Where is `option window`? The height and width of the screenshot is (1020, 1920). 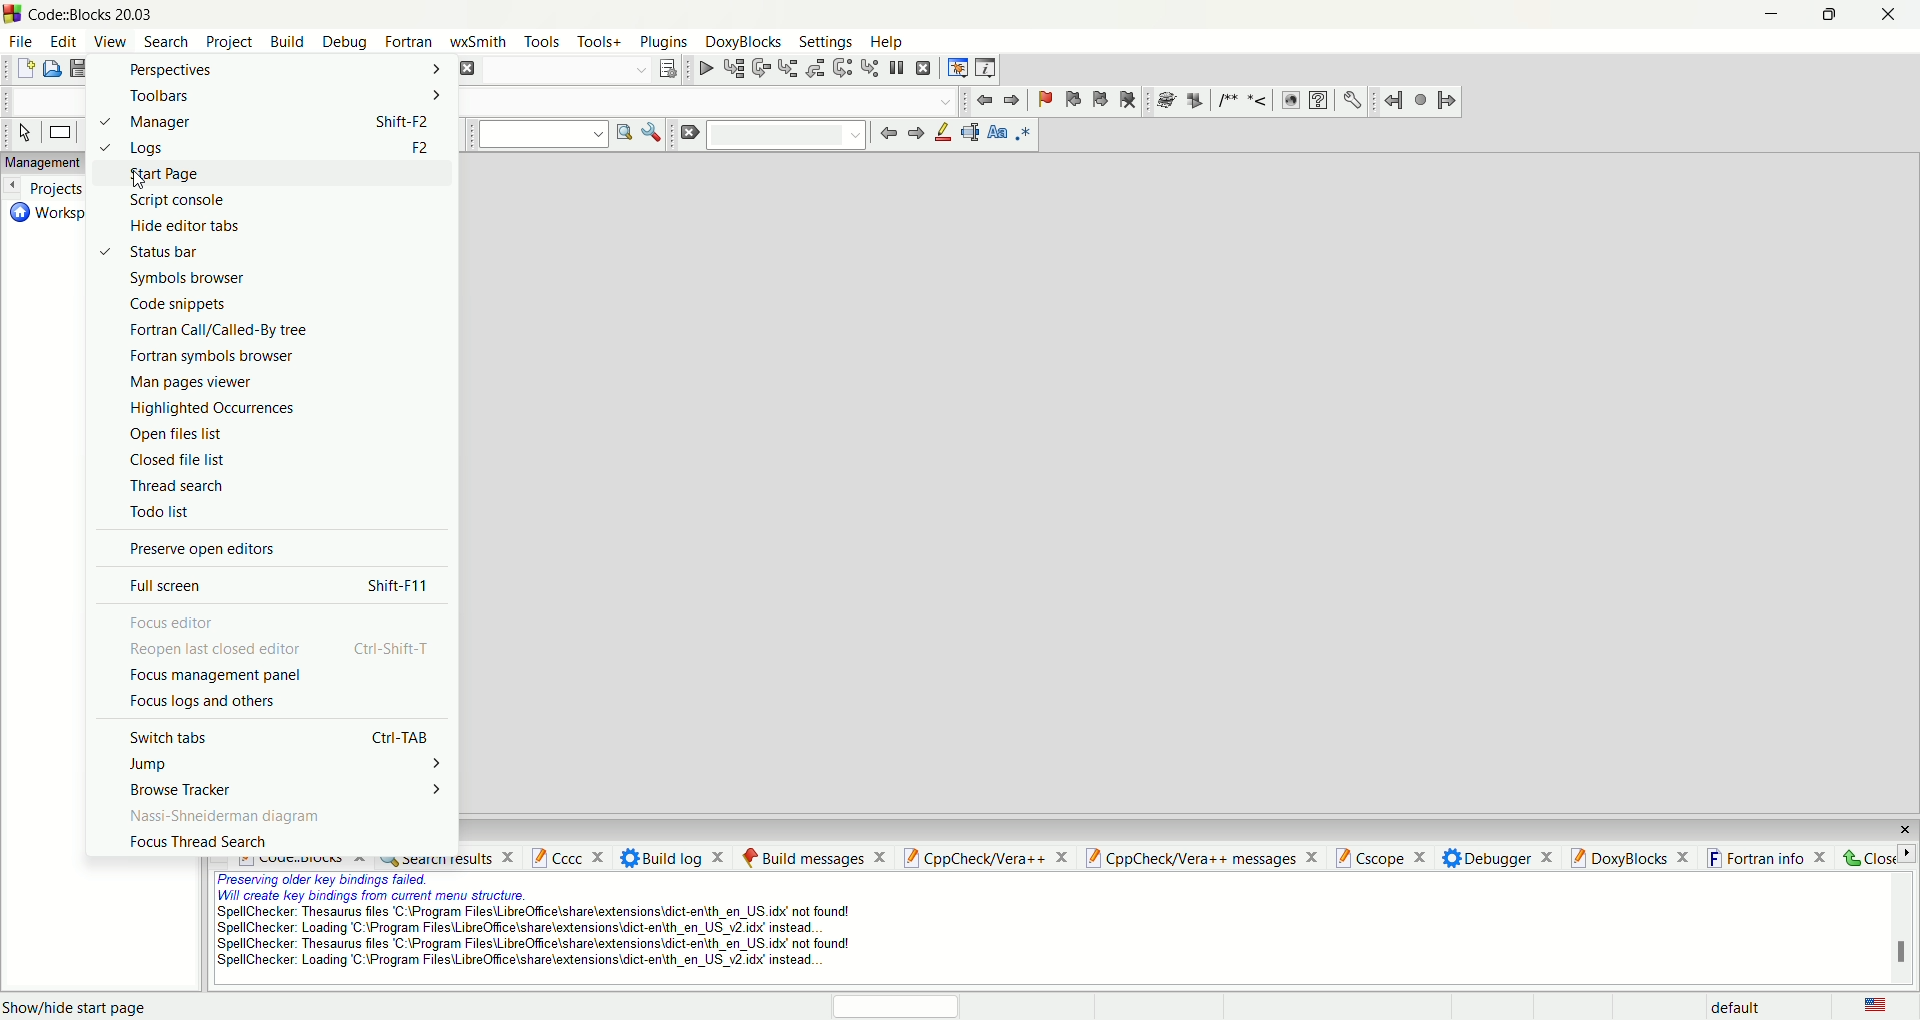 option window is located at coordinates (655, 132).